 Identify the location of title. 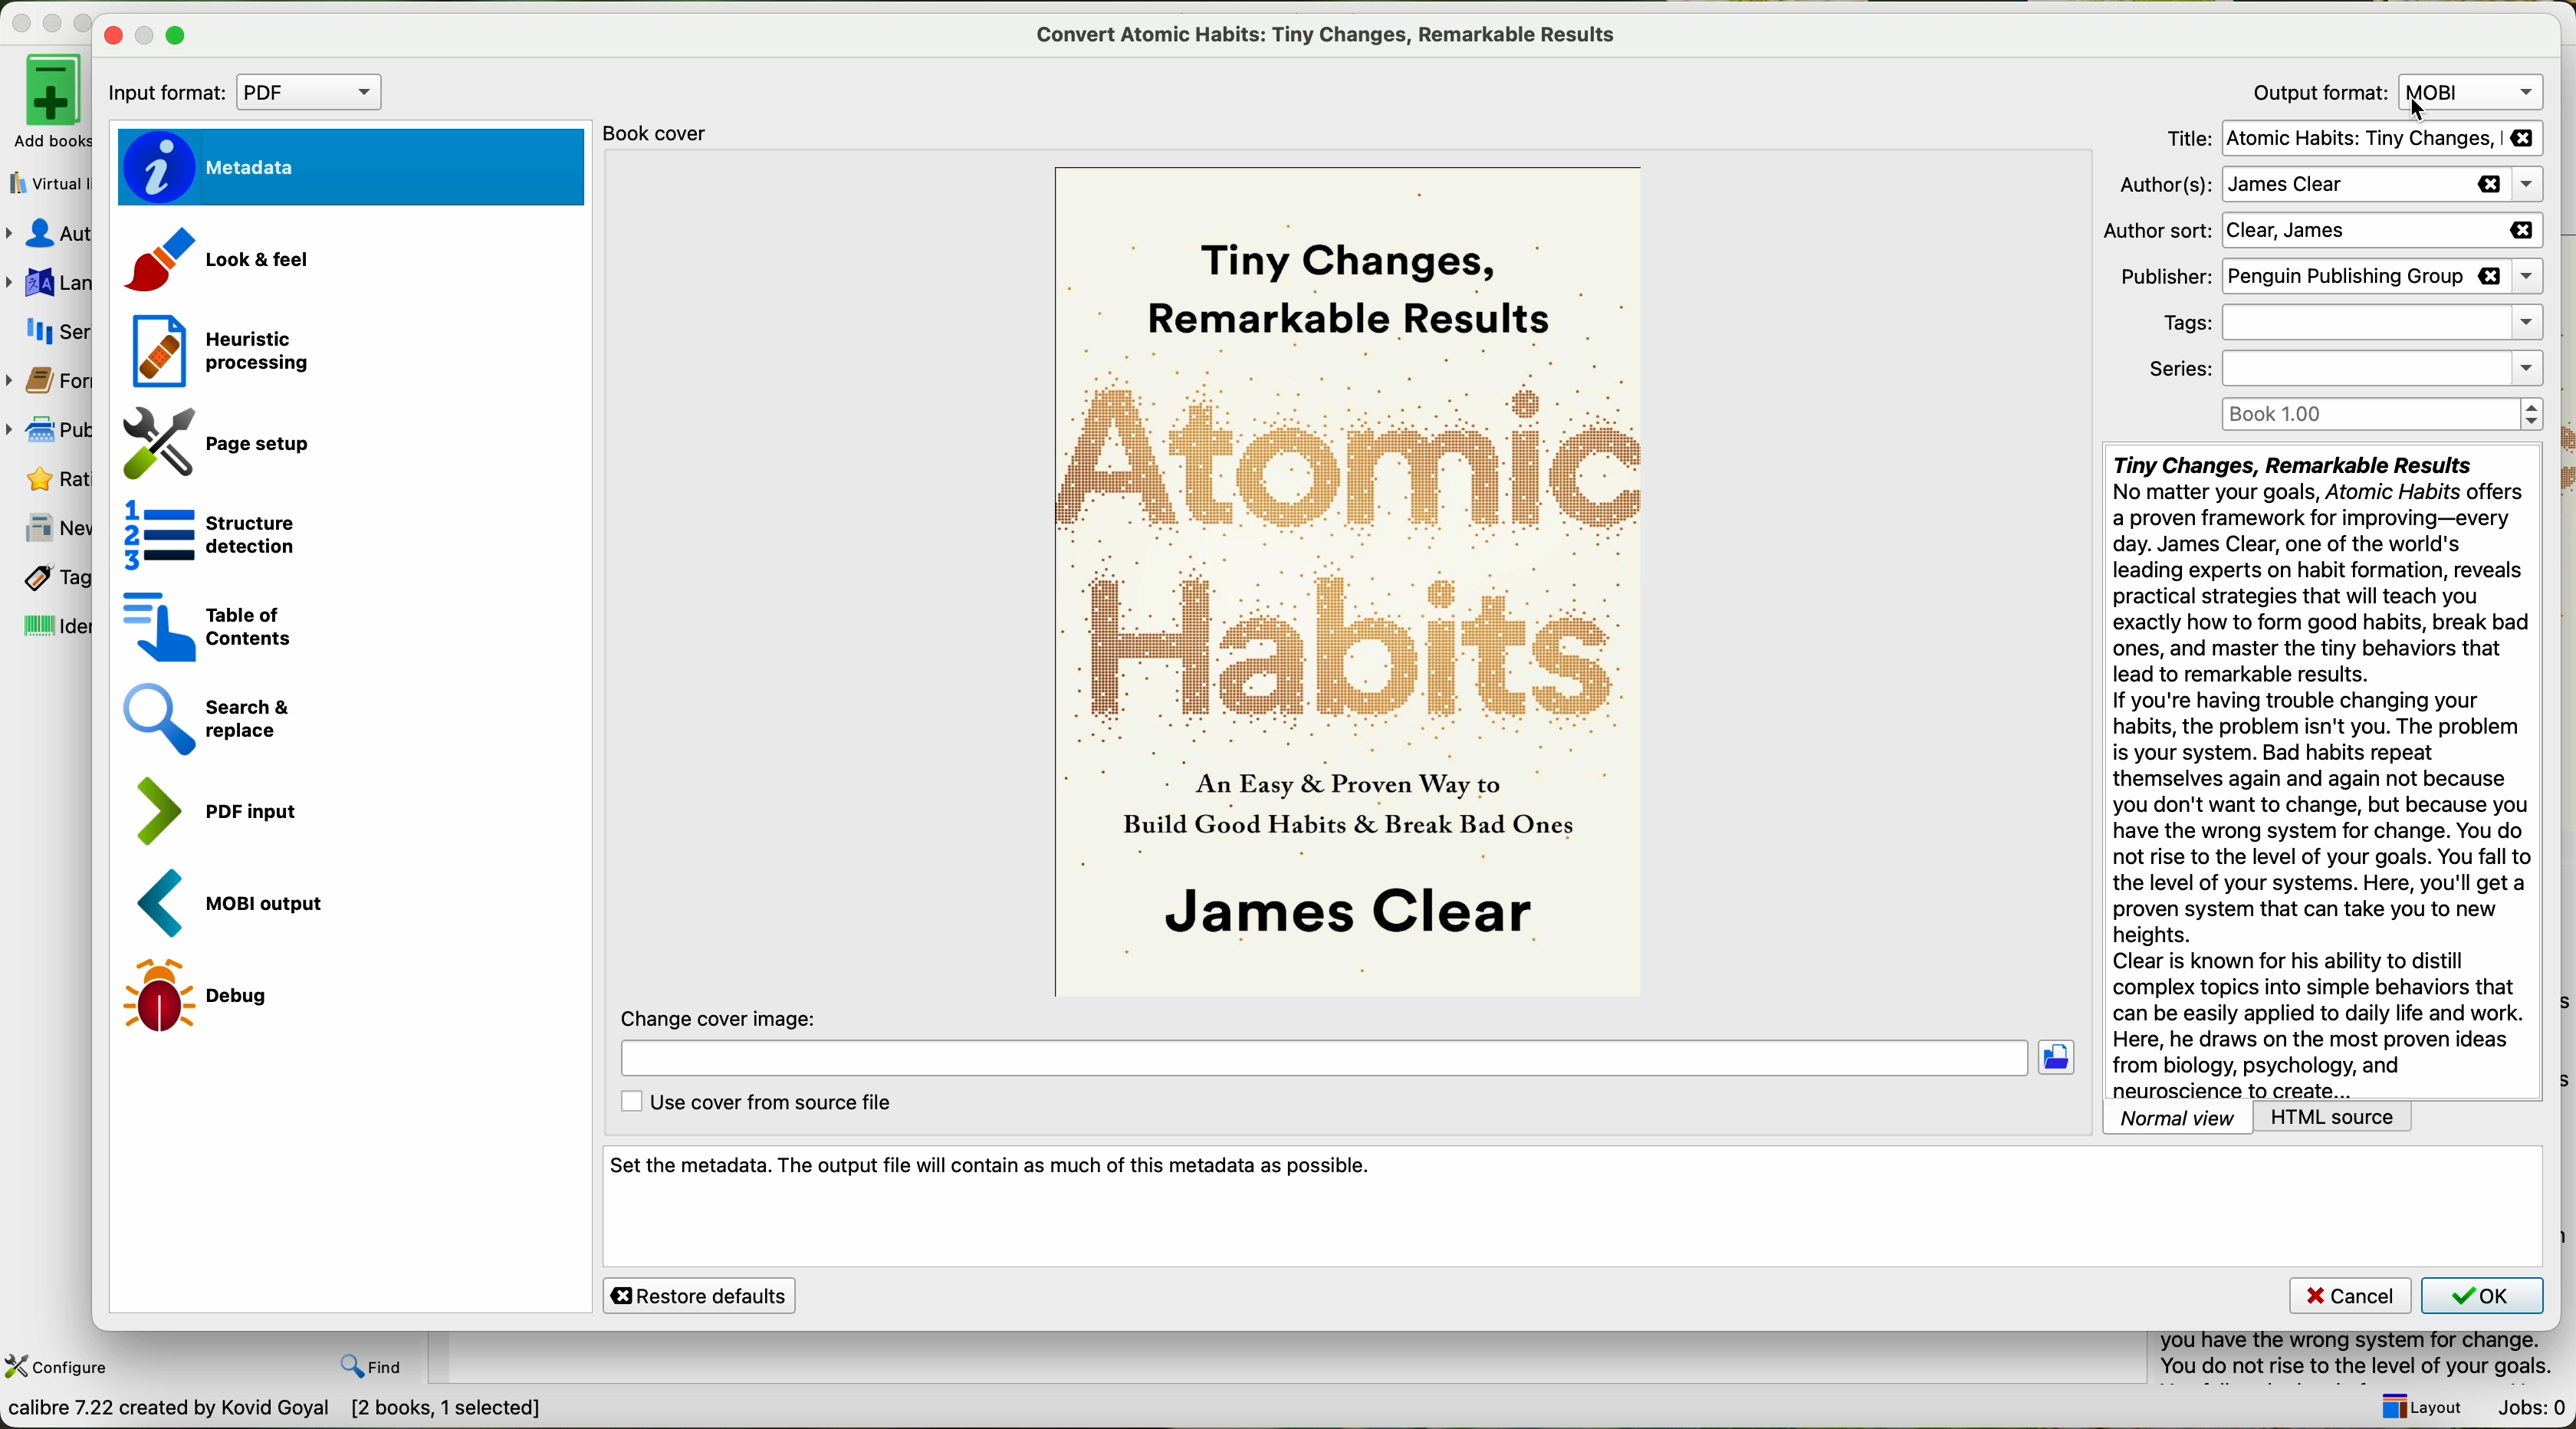
(2350, 138).